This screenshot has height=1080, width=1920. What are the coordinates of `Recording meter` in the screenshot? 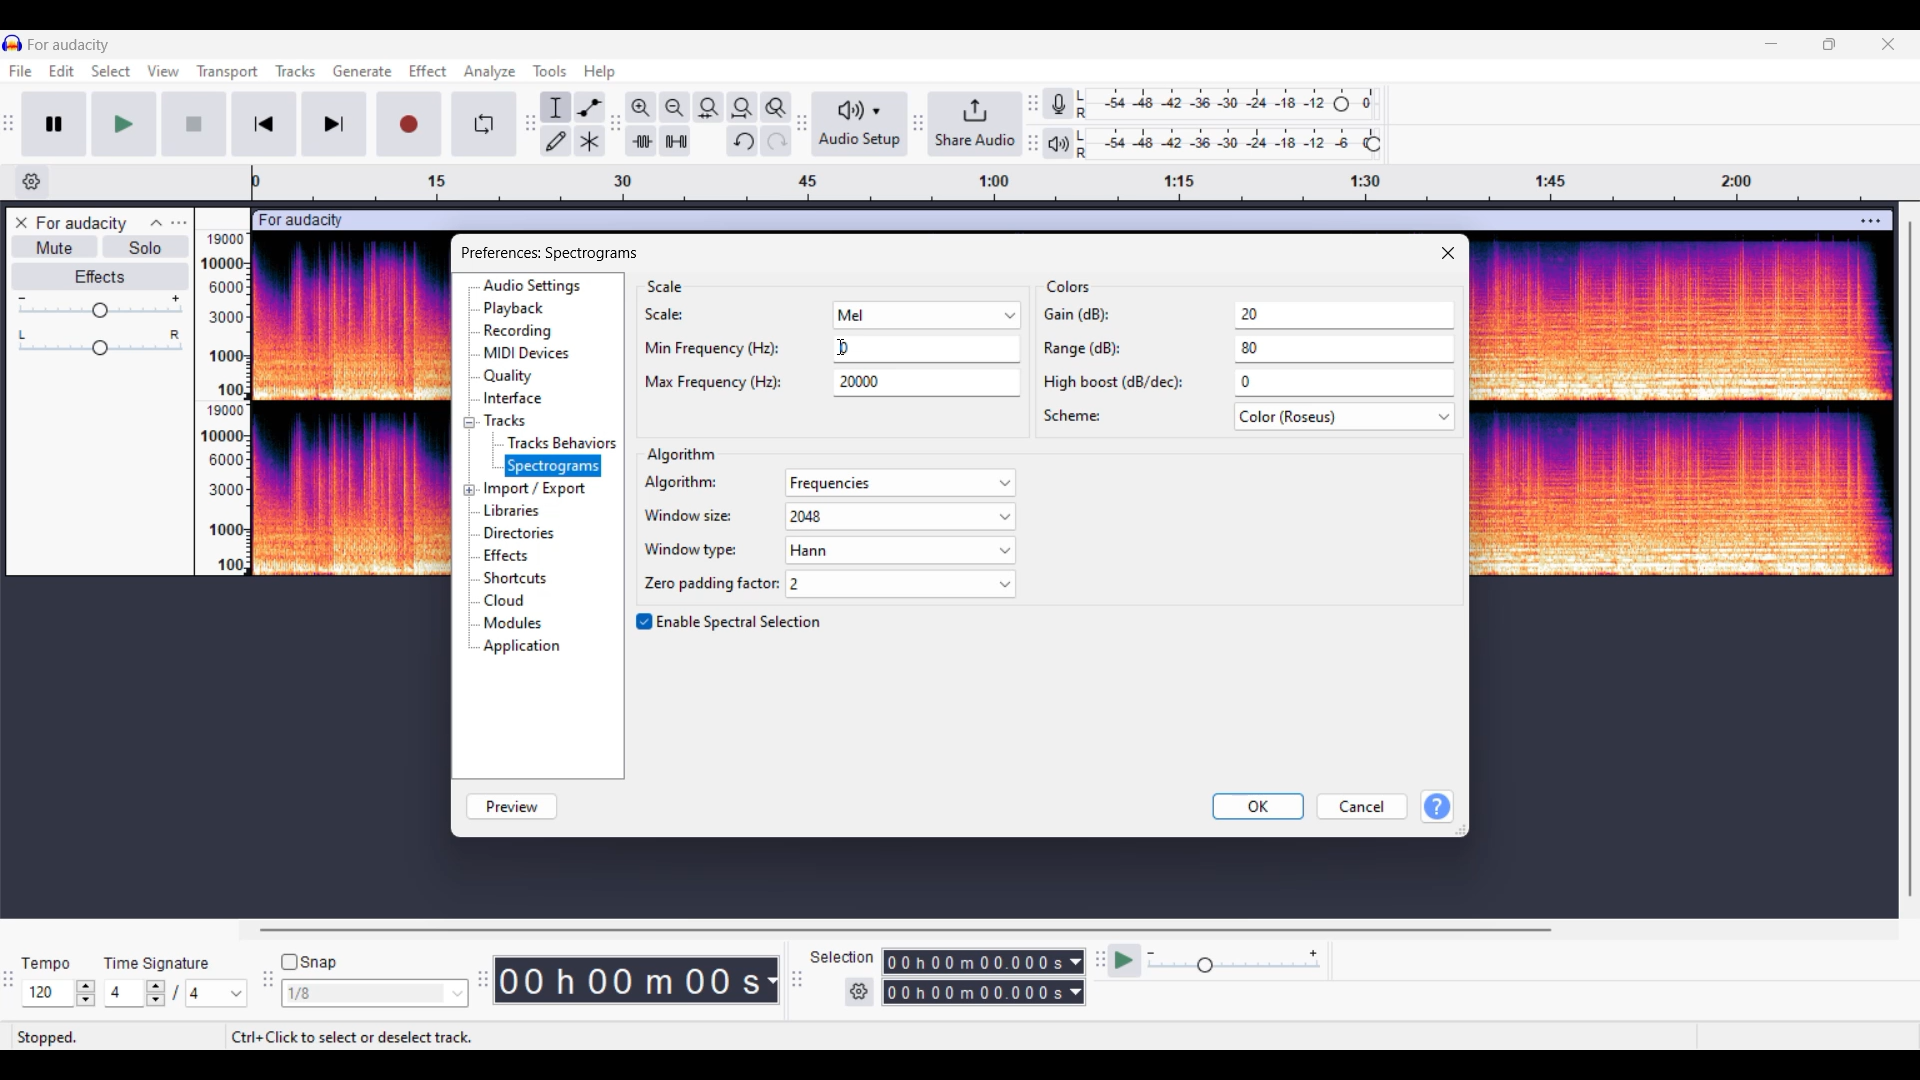 It's located at (1058, 103).